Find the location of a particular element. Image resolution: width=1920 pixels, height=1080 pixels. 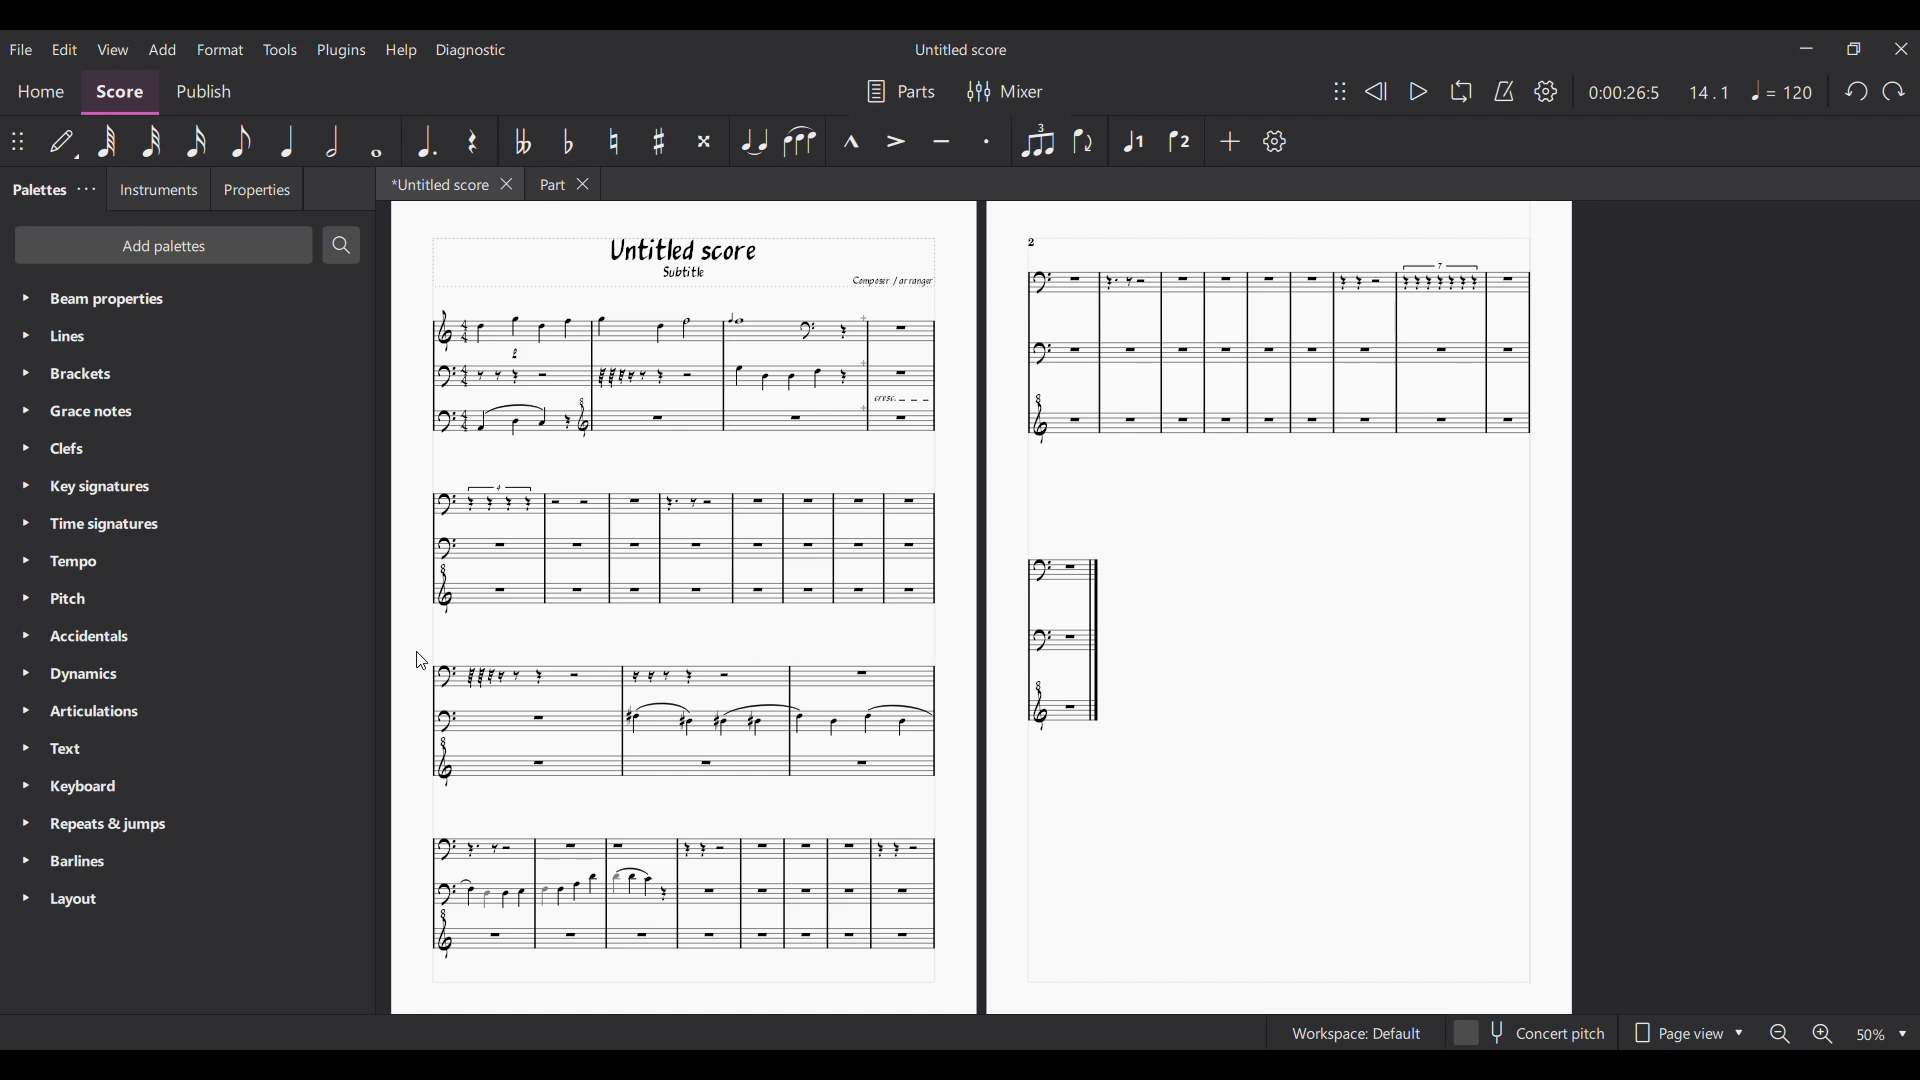

Tools menu is located at coordinates (279, 49).